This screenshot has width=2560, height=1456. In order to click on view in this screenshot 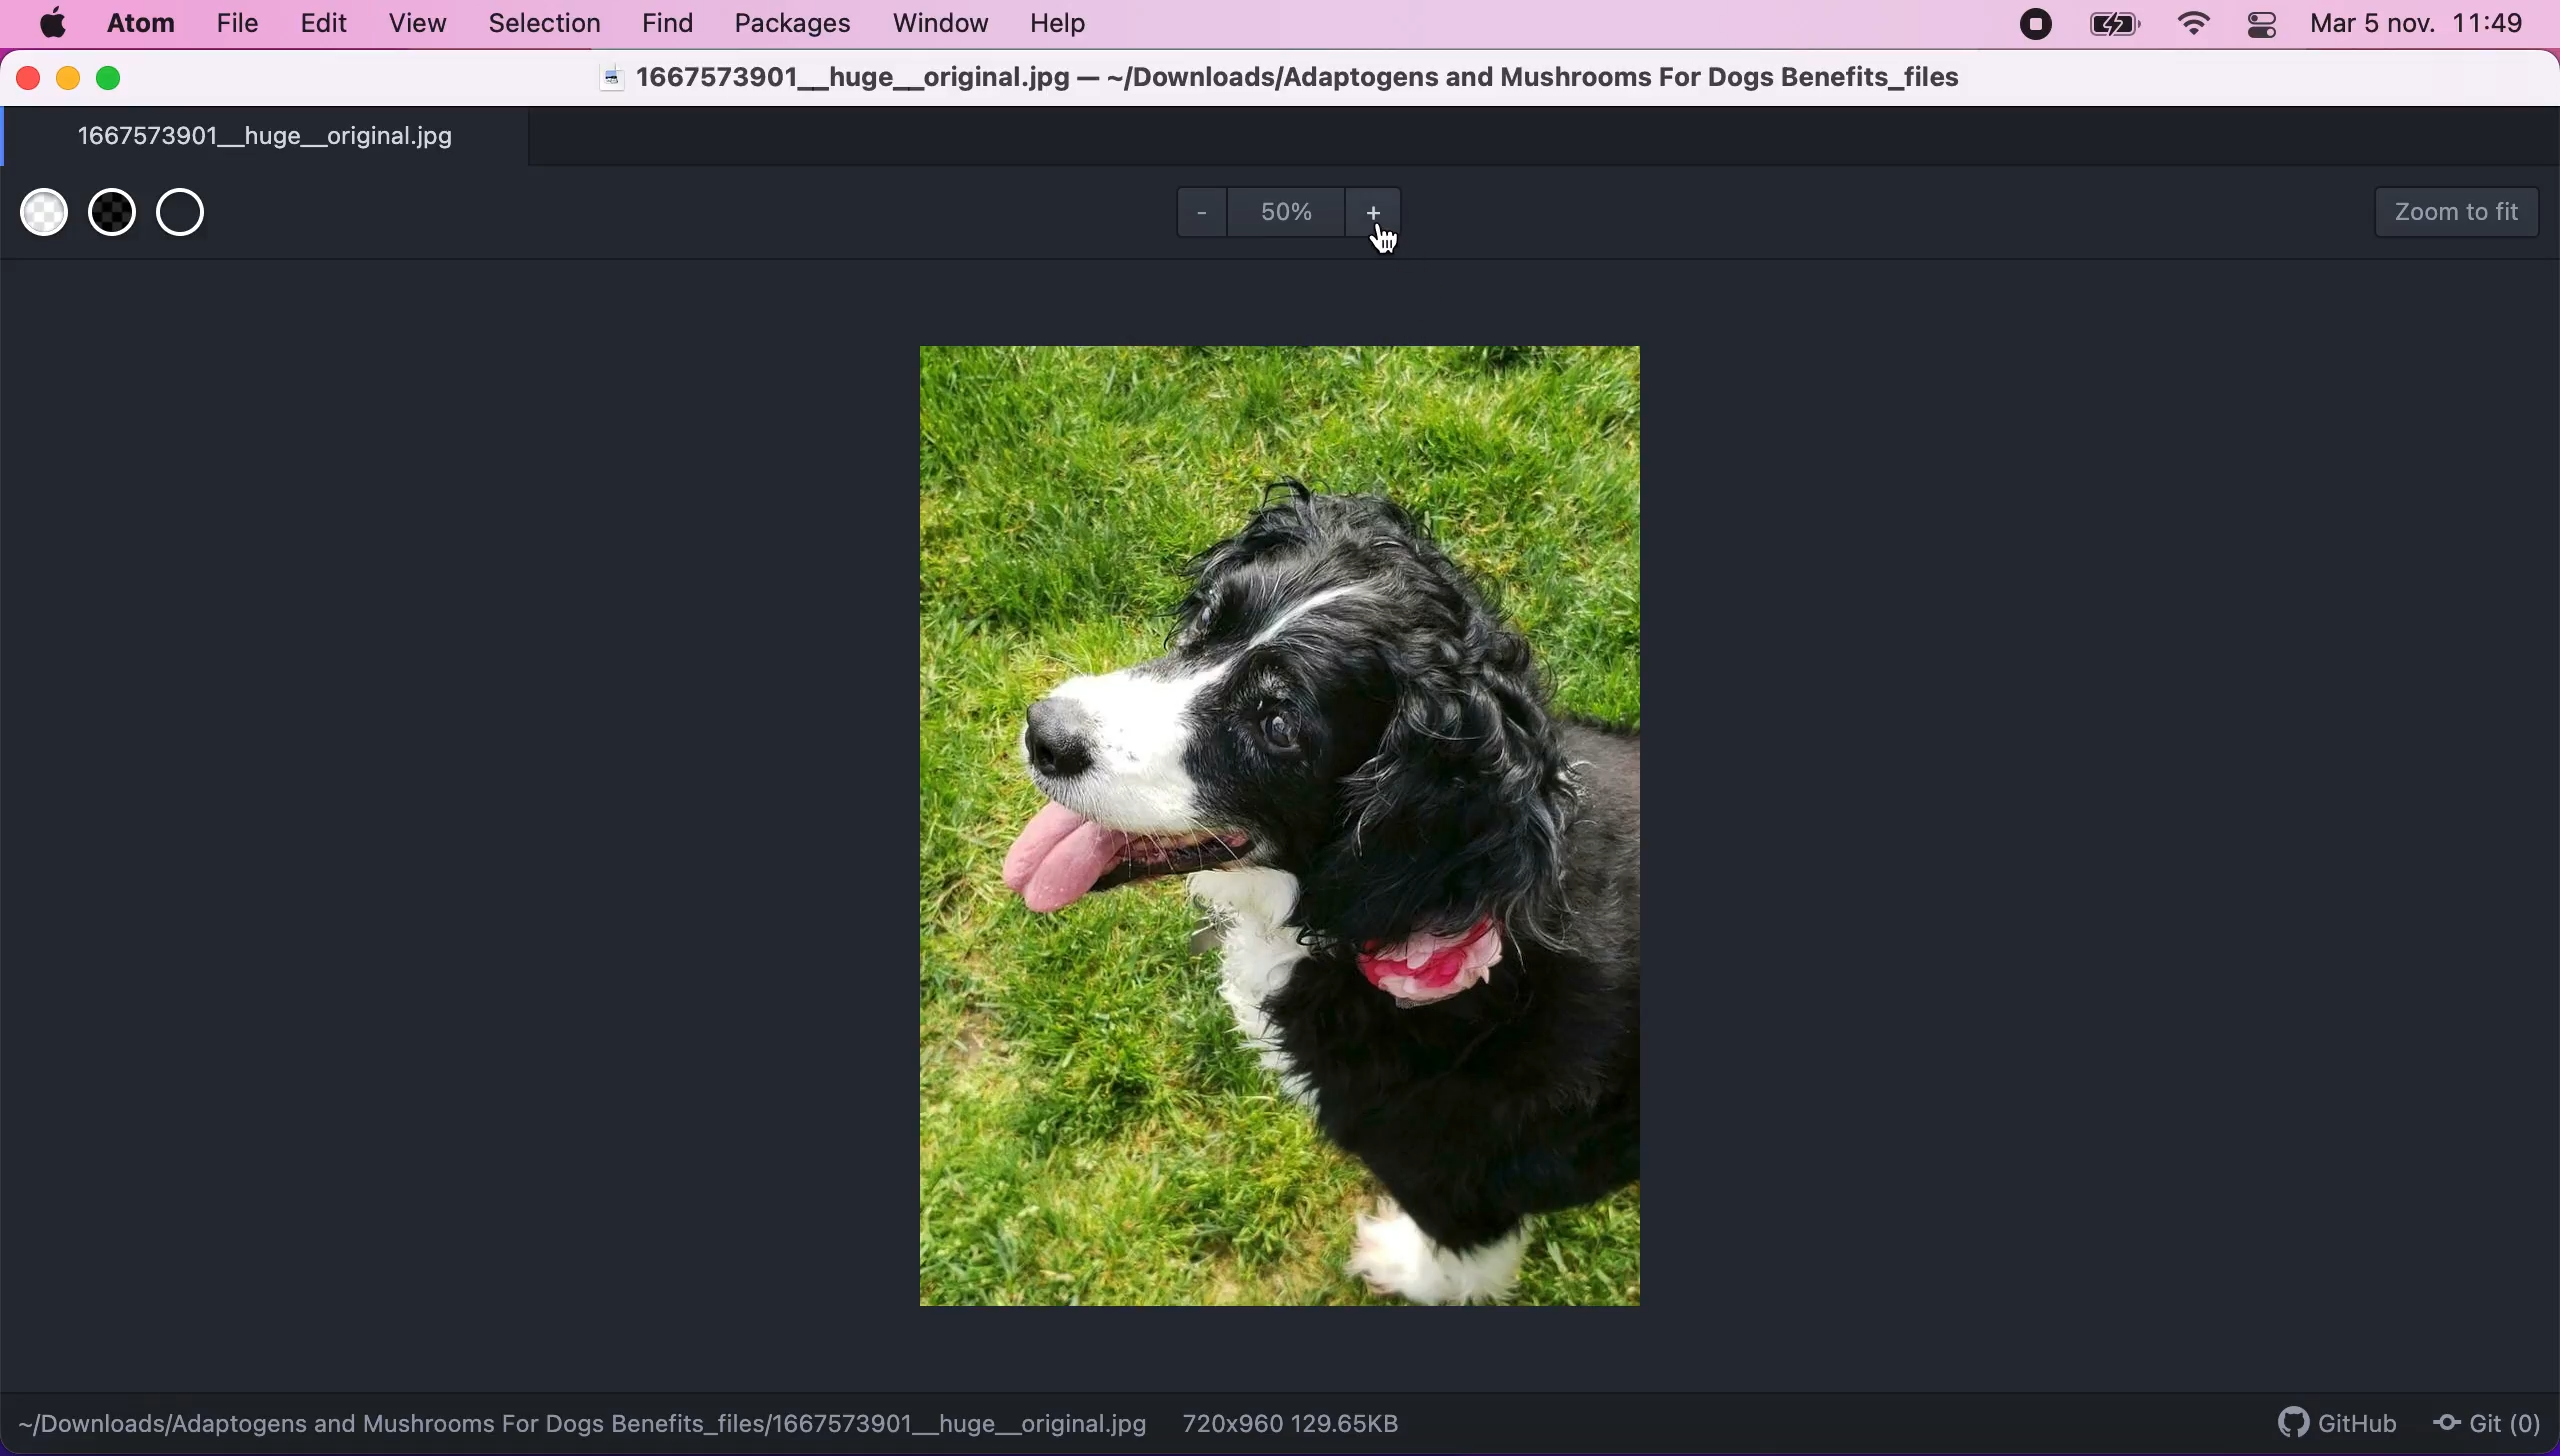, I will do `click(421, 23)`.